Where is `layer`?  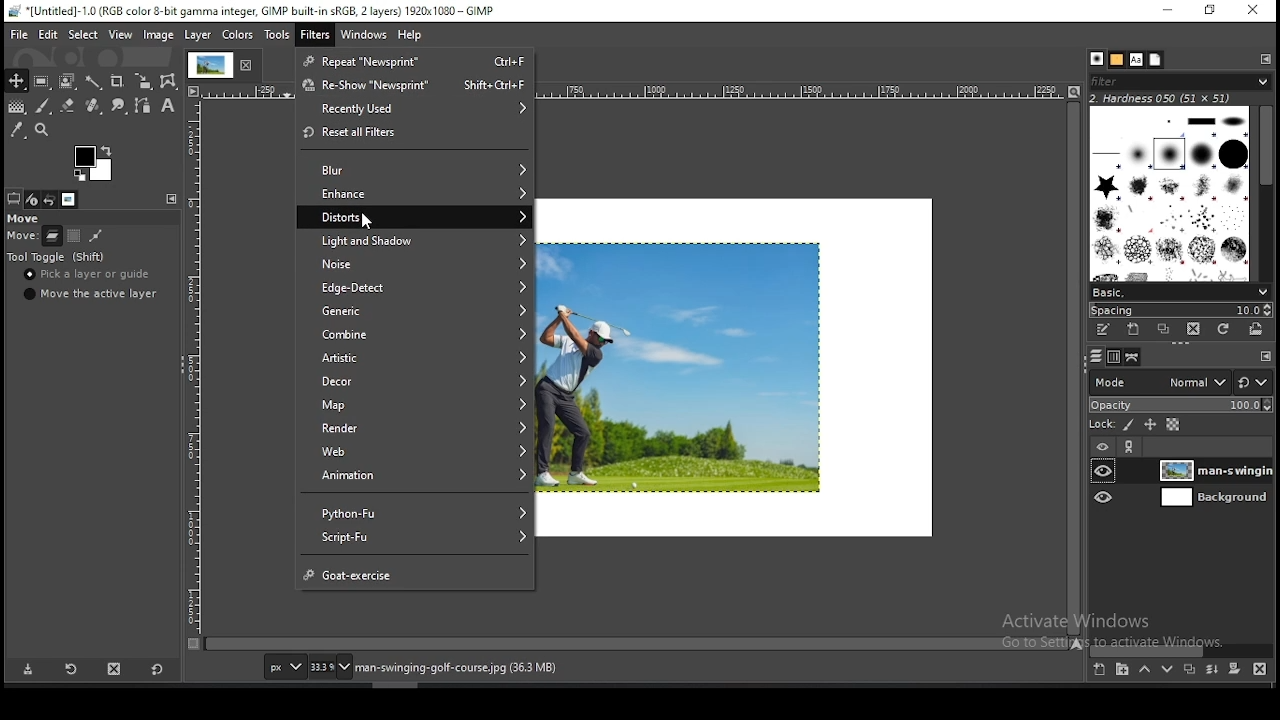 layer is located at coordinates (1212, 498).